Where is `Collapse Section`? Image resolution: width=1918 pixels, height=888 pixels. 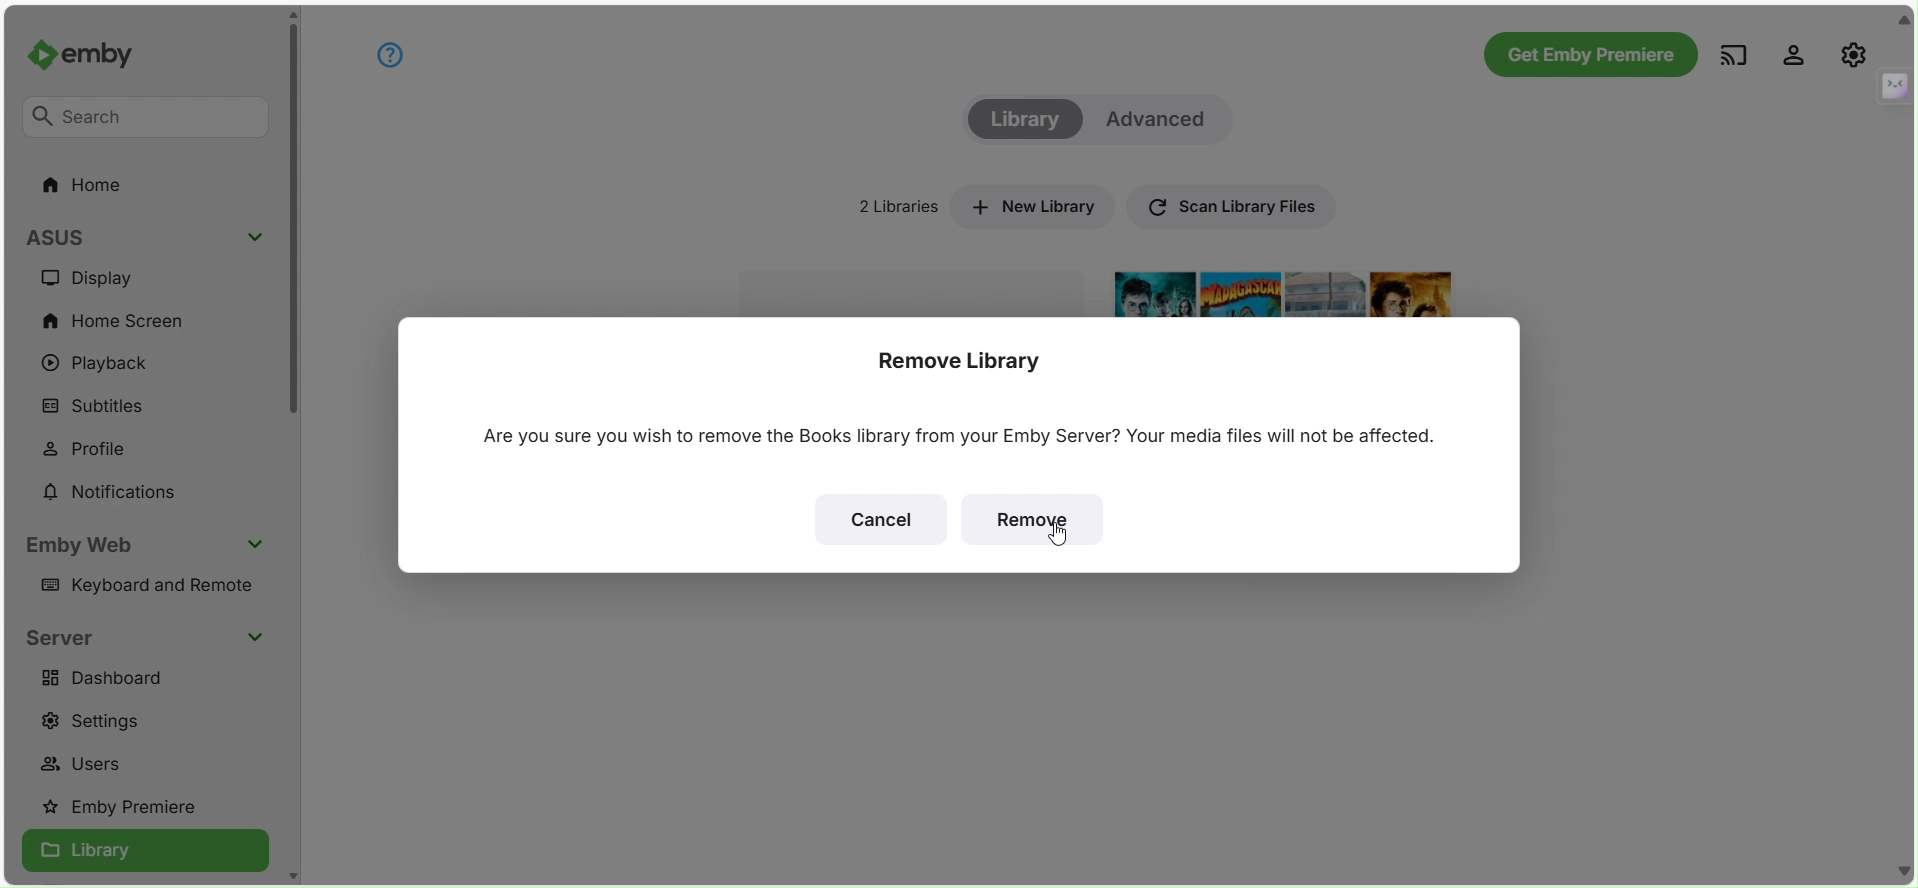
Collapse Section is located at coordinates (255, 238).